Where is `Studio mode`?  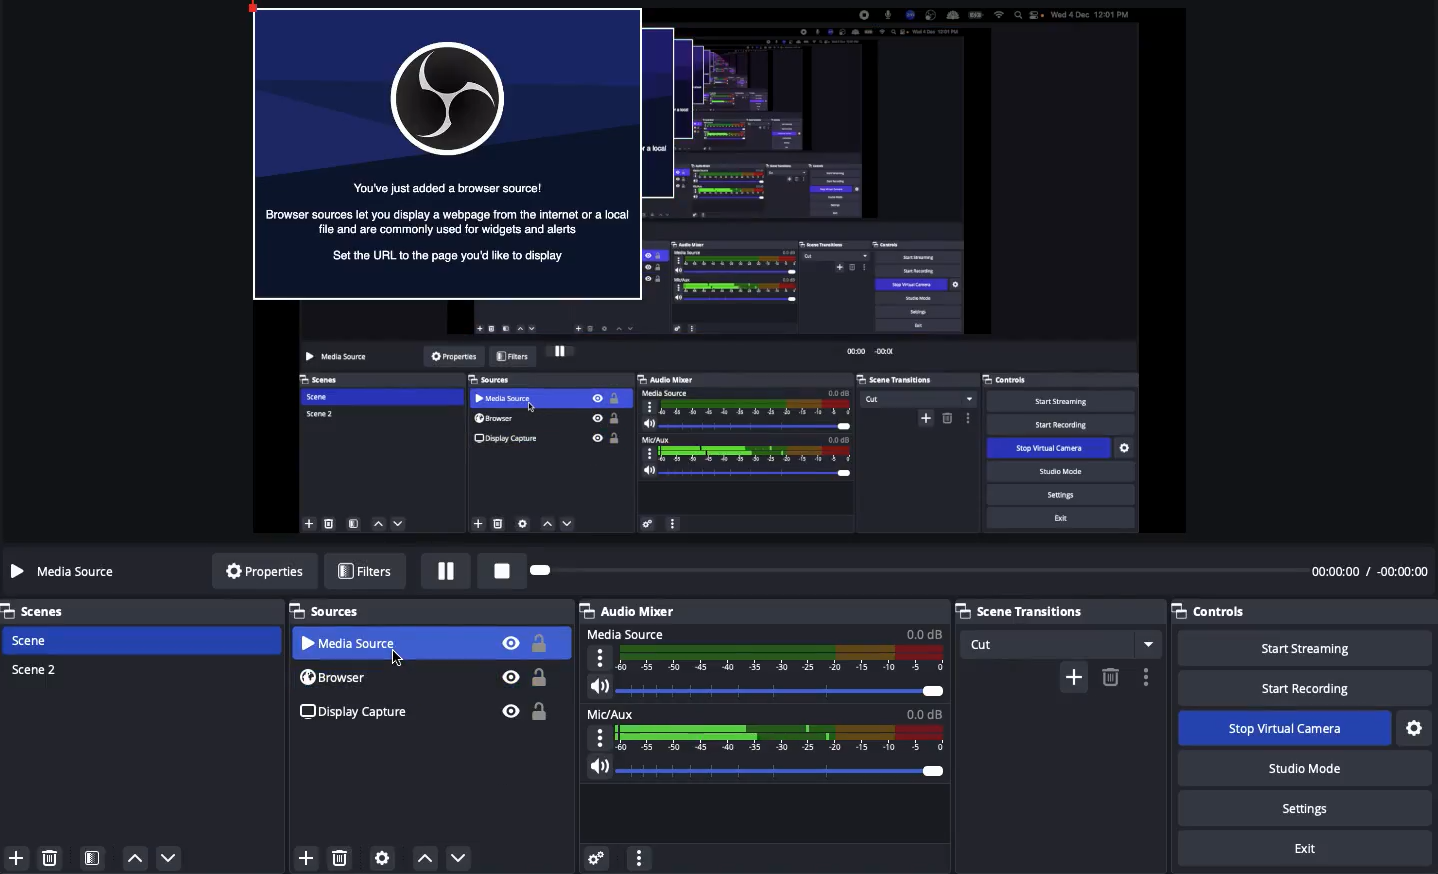 Studio mode is located at coordinates (1297, 766).